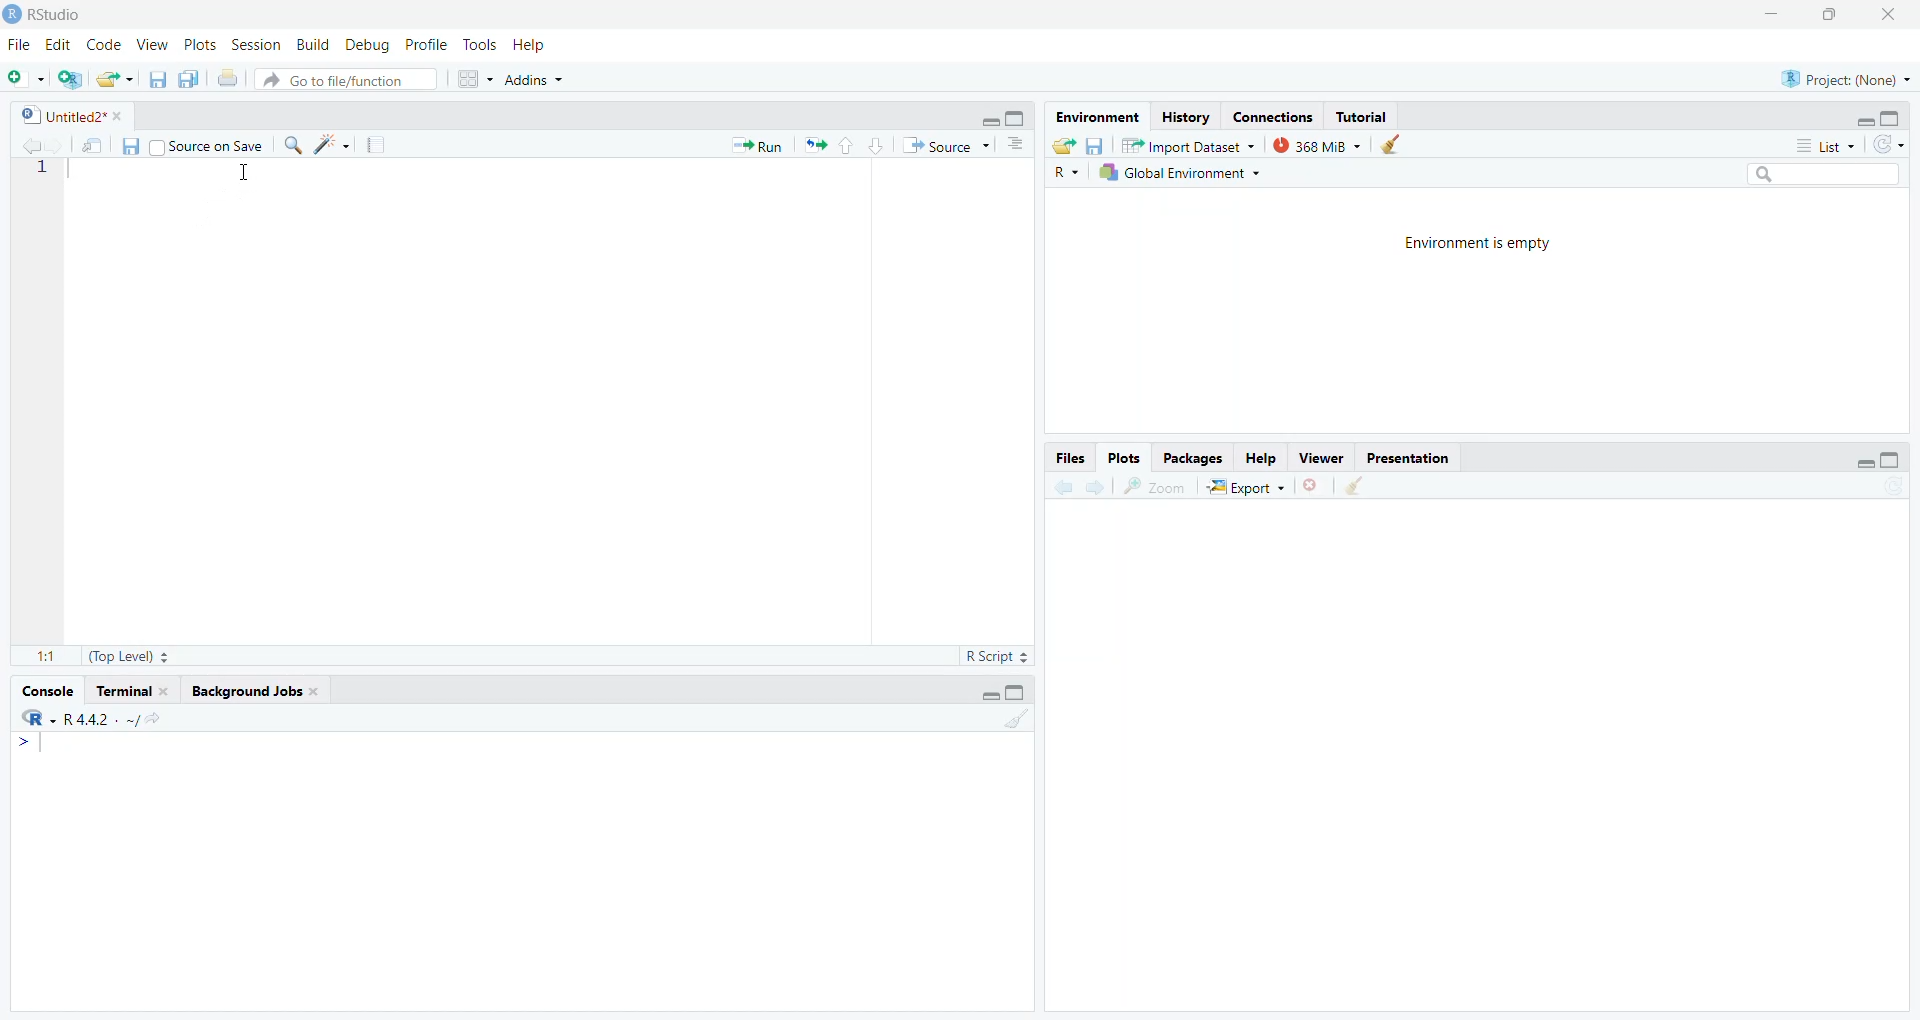  I want to click on zoom, so click(1154, 487).